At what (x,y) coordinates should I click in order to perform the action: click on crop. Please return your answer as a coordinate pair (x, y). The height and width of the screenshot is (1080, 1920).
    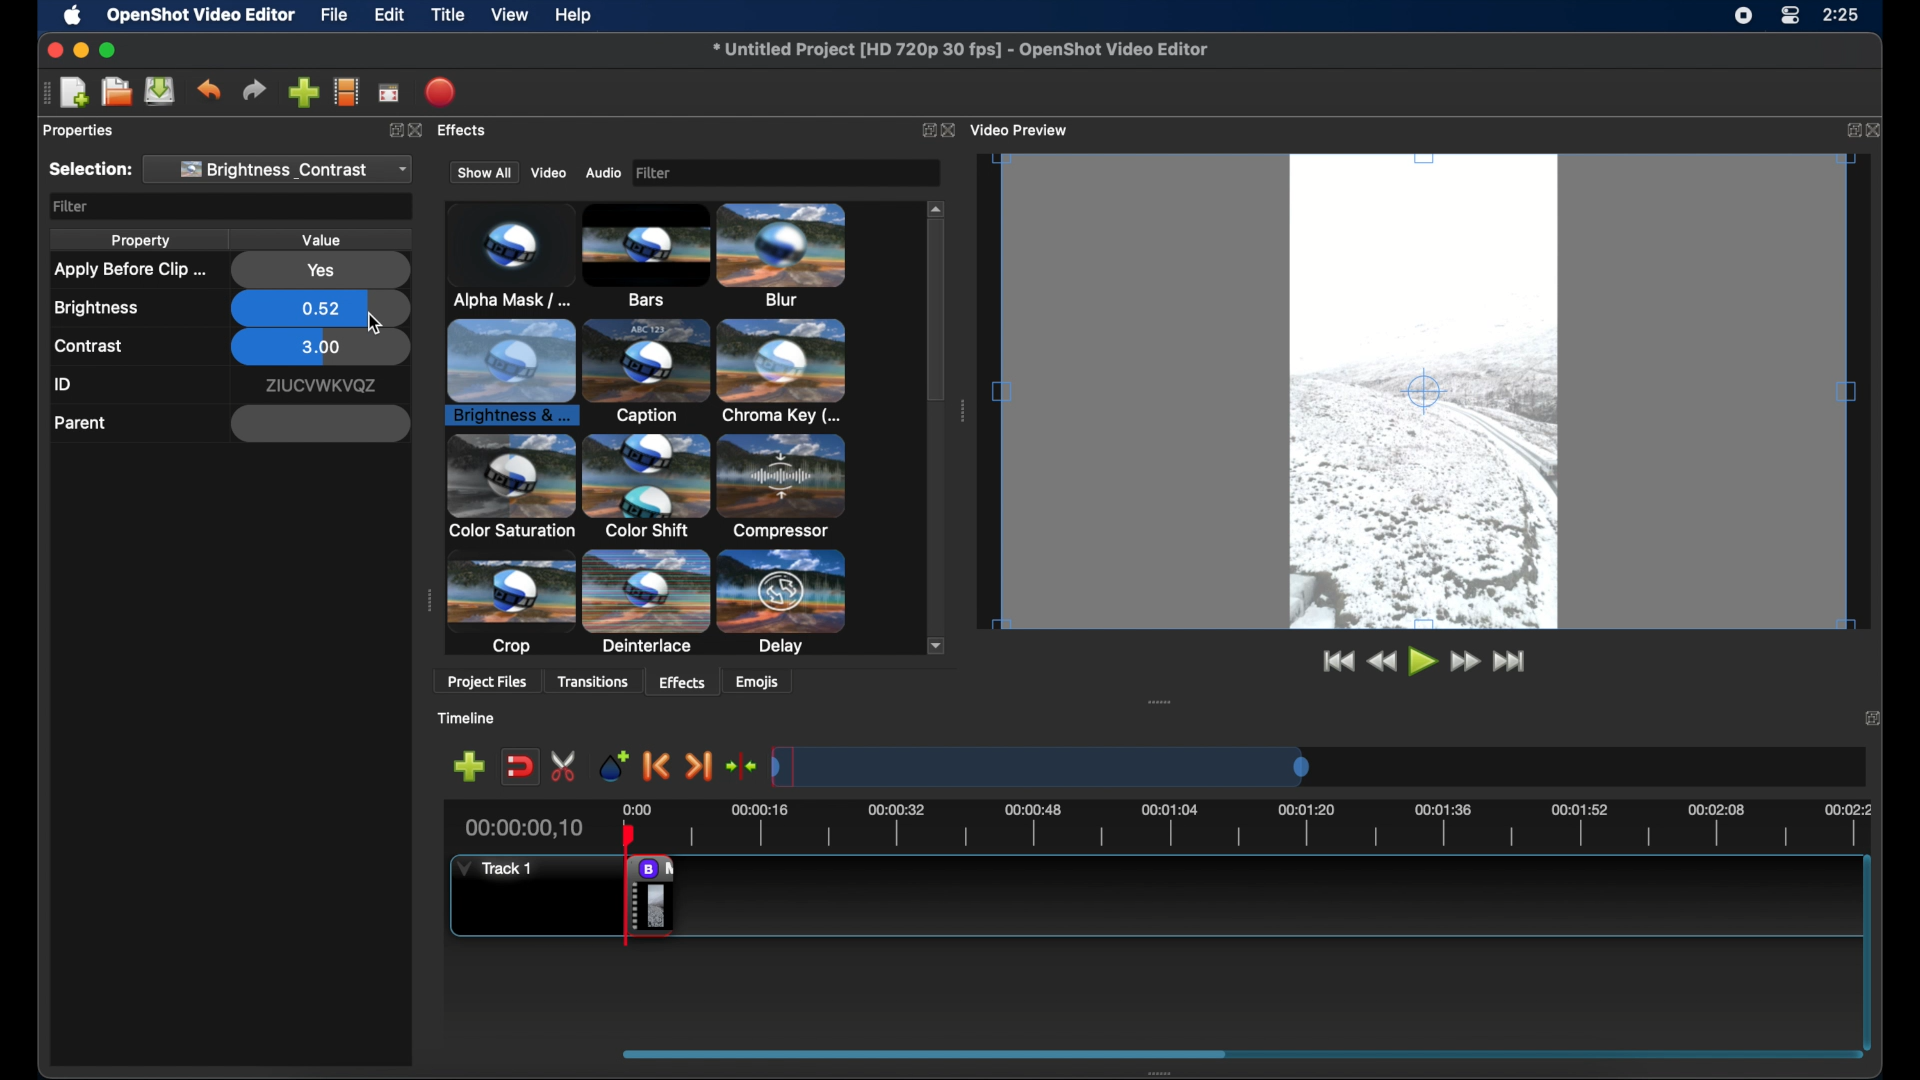
    Looking at the image, I should click on (514, 488).